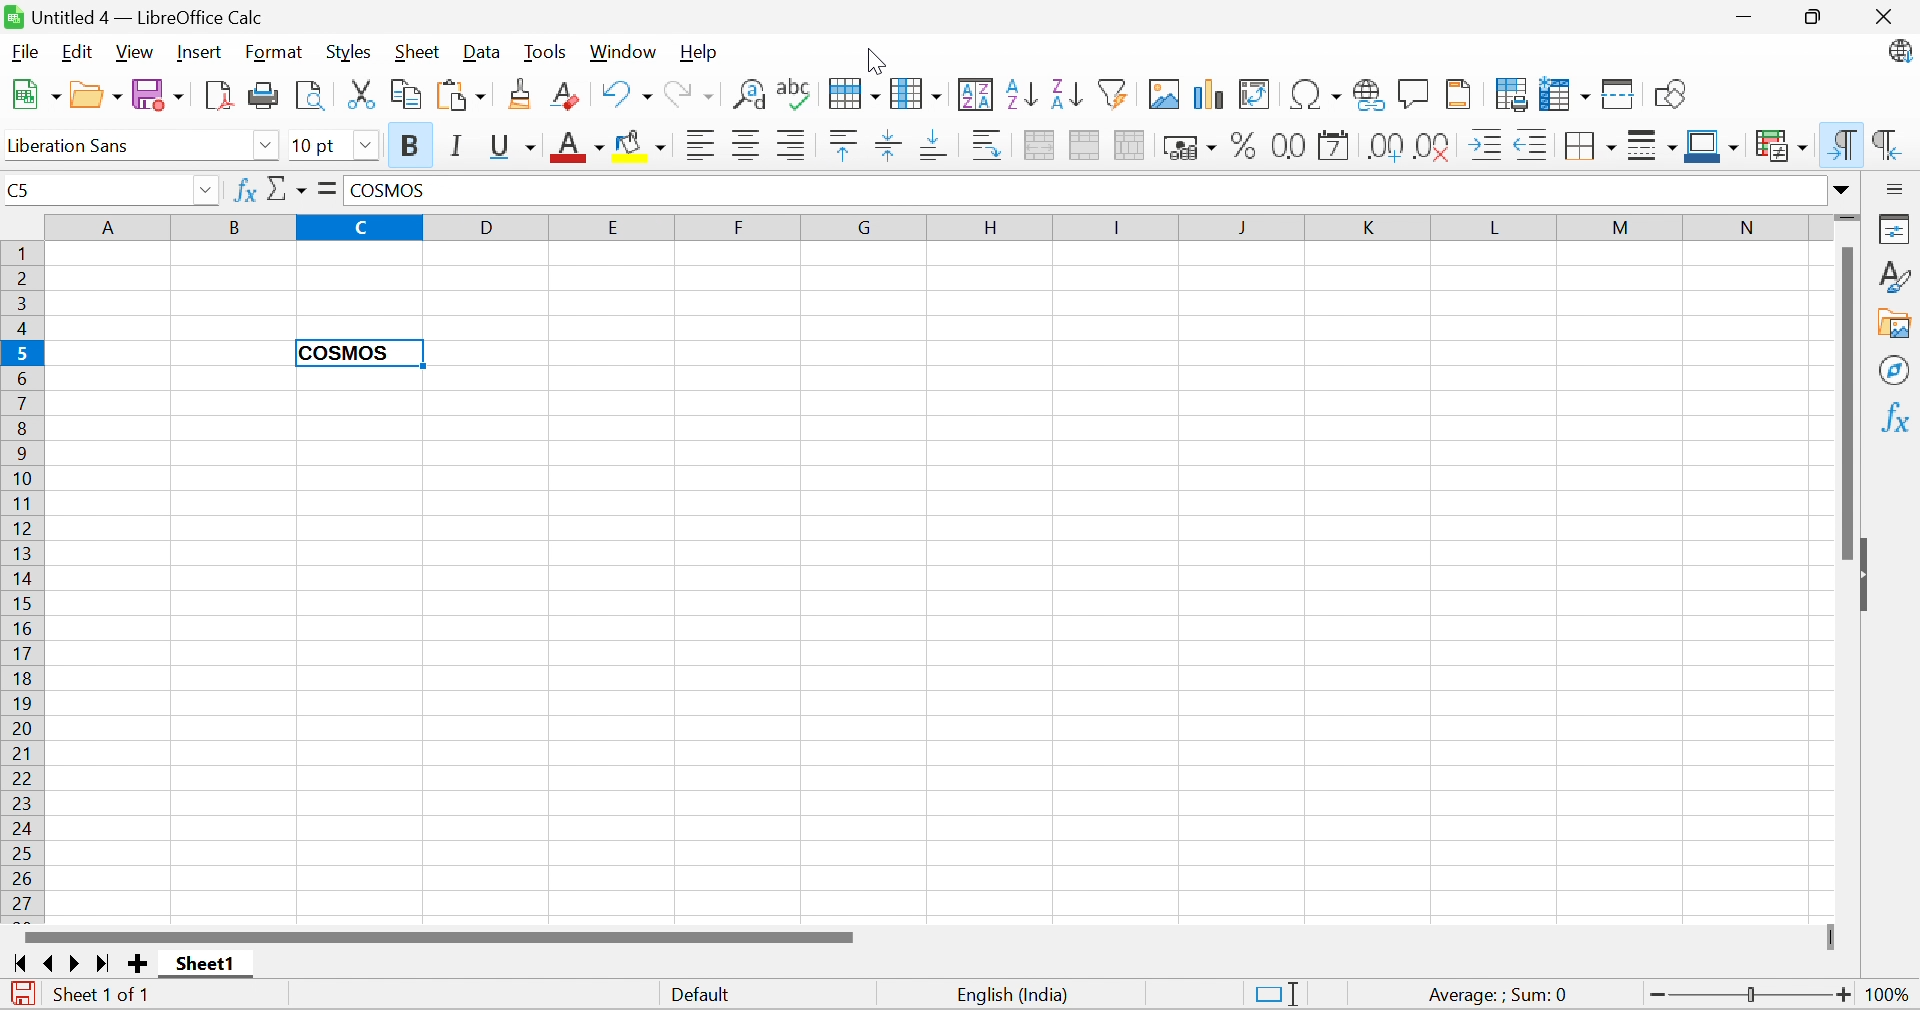  I want to click on Scroll Bar, so click(1844, 403).